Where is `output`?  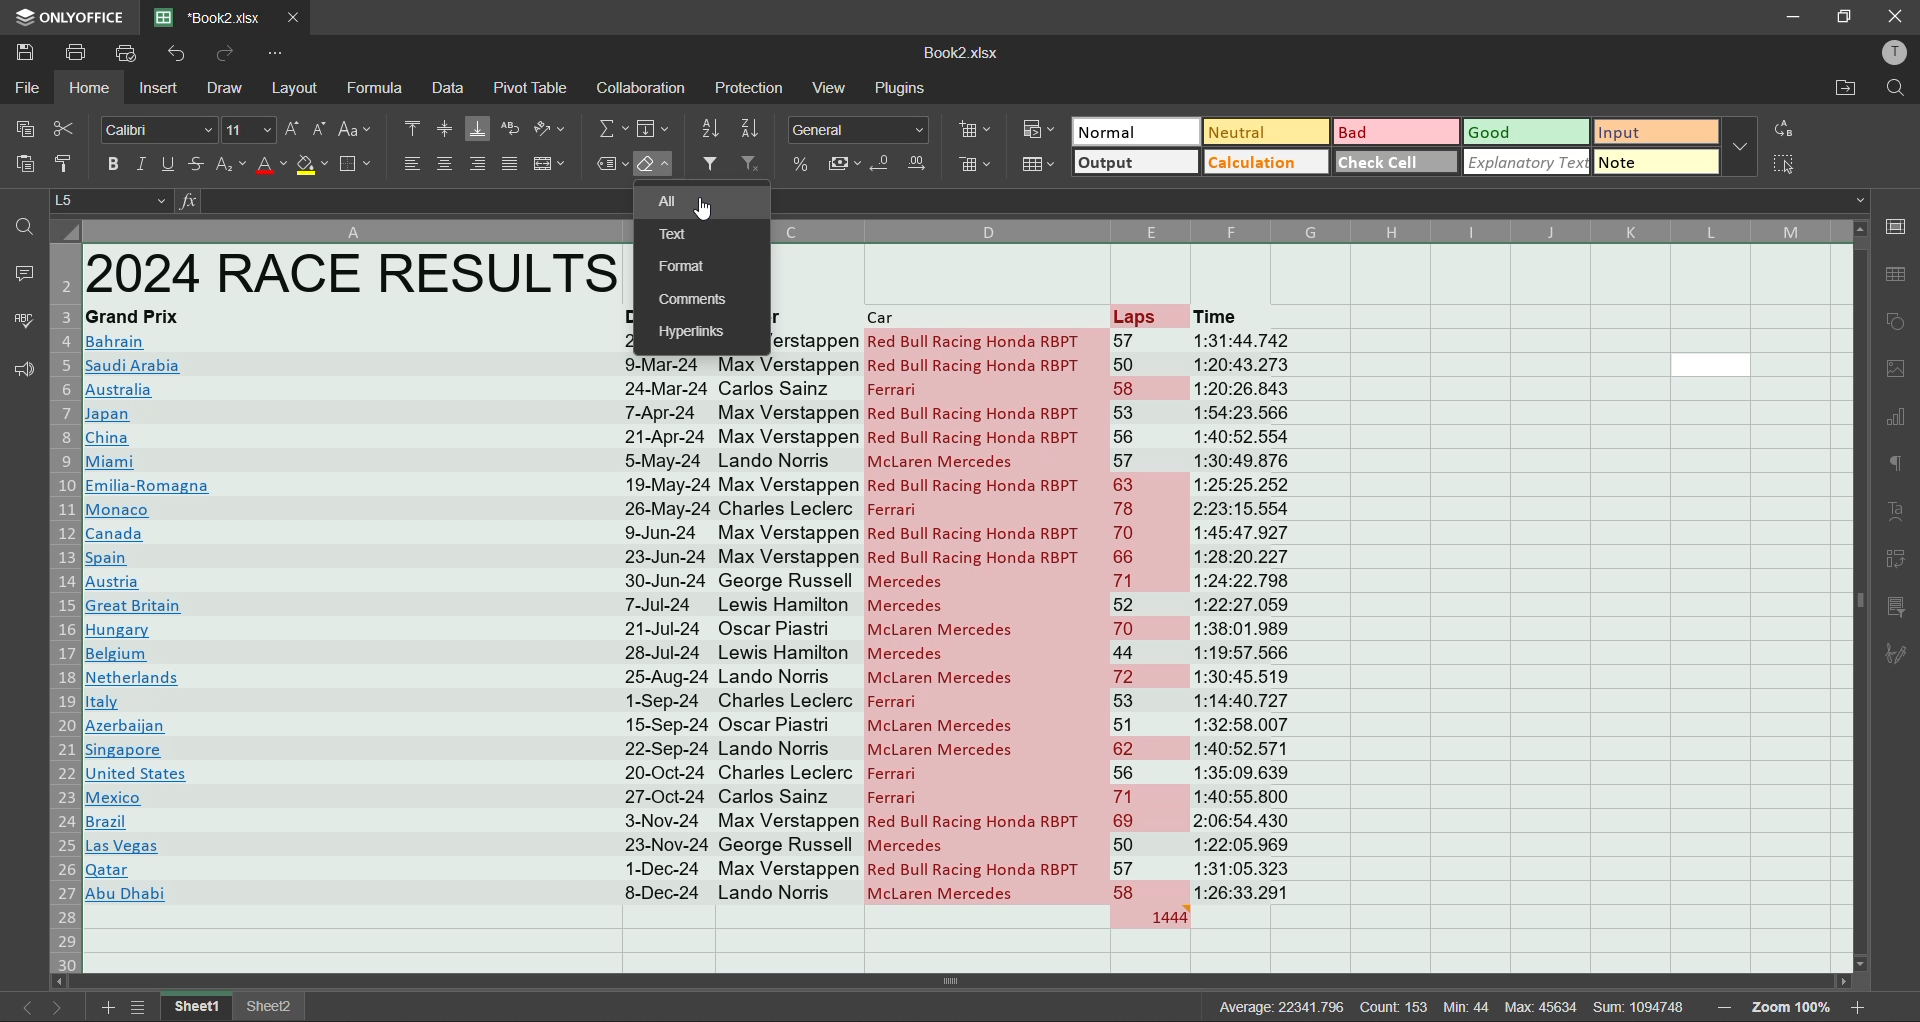
output is located at coordinates (1138, 163).